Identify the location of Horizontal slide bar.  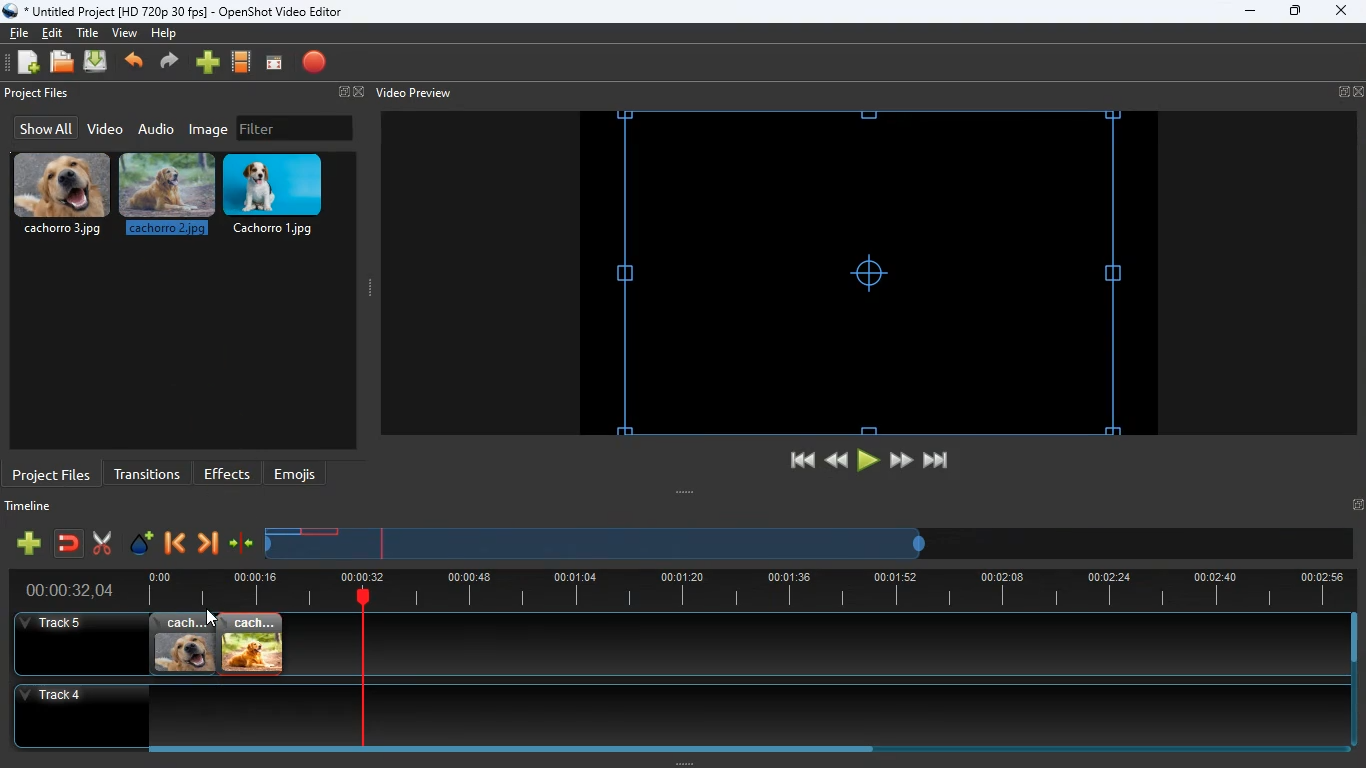
(735, 749).